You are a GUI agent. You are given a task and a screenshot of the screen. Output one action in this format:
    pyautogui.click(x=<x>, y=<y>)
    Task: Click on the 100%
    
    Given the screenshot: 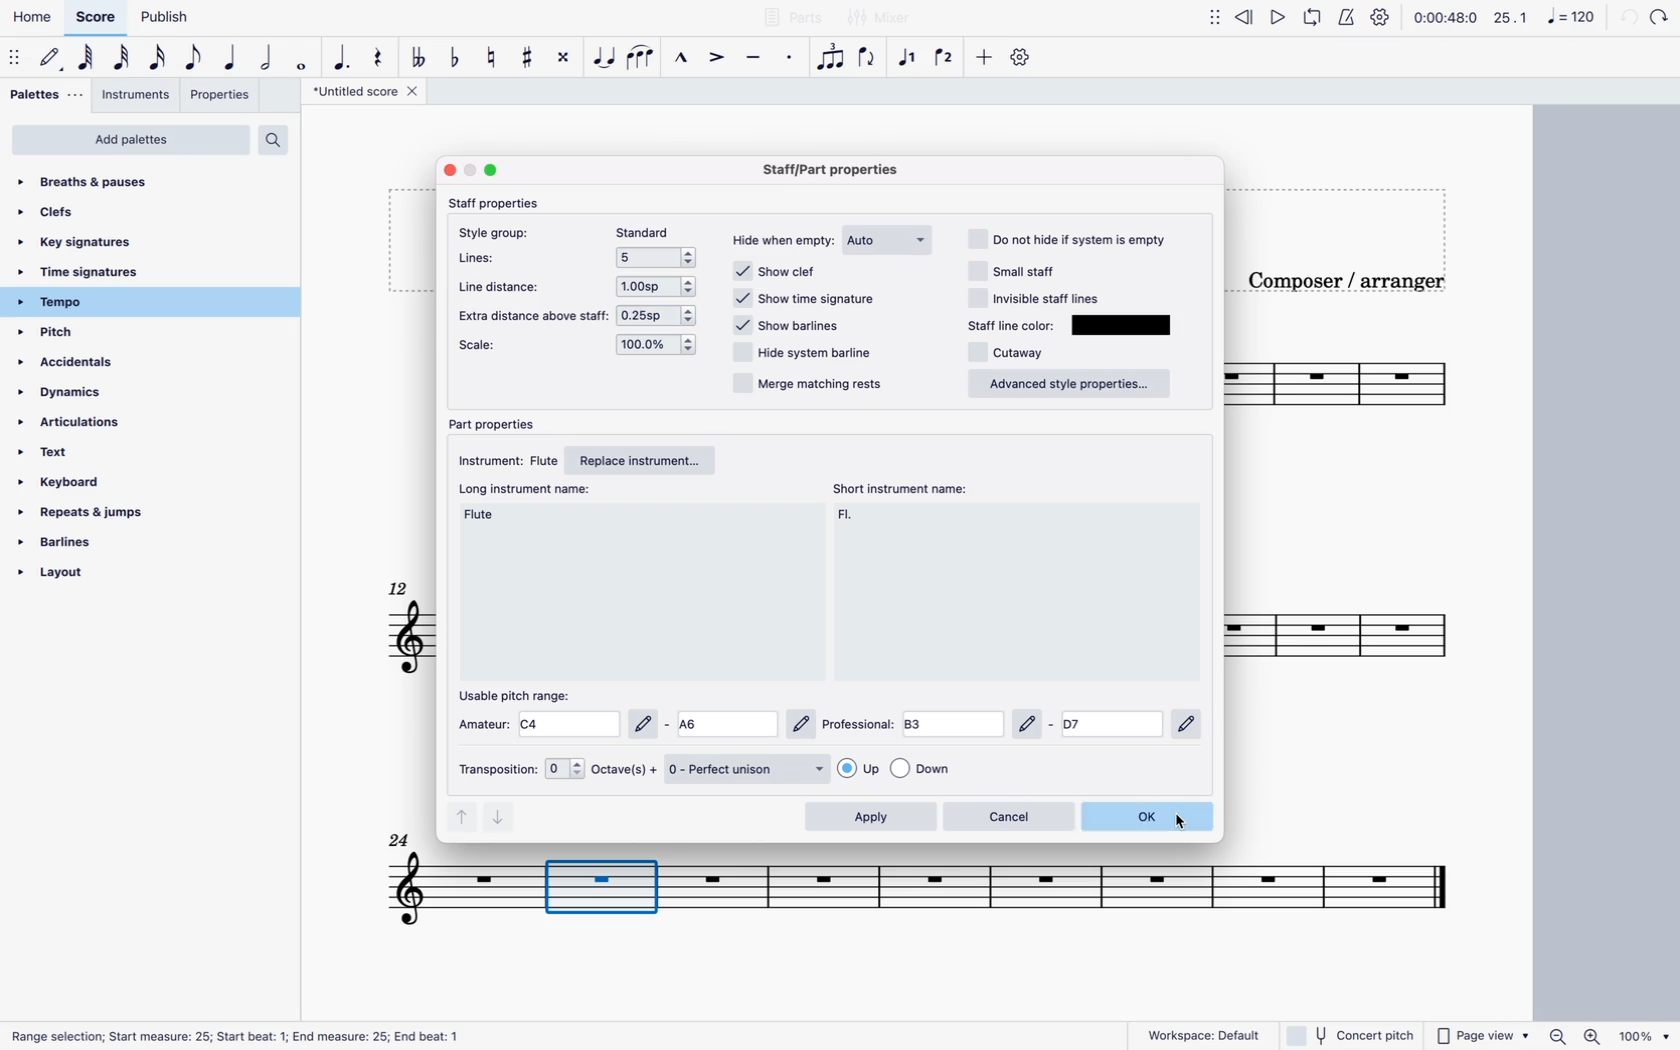 What is the action you would take?
    pyautogui.click(x=1645, y=1036)
    